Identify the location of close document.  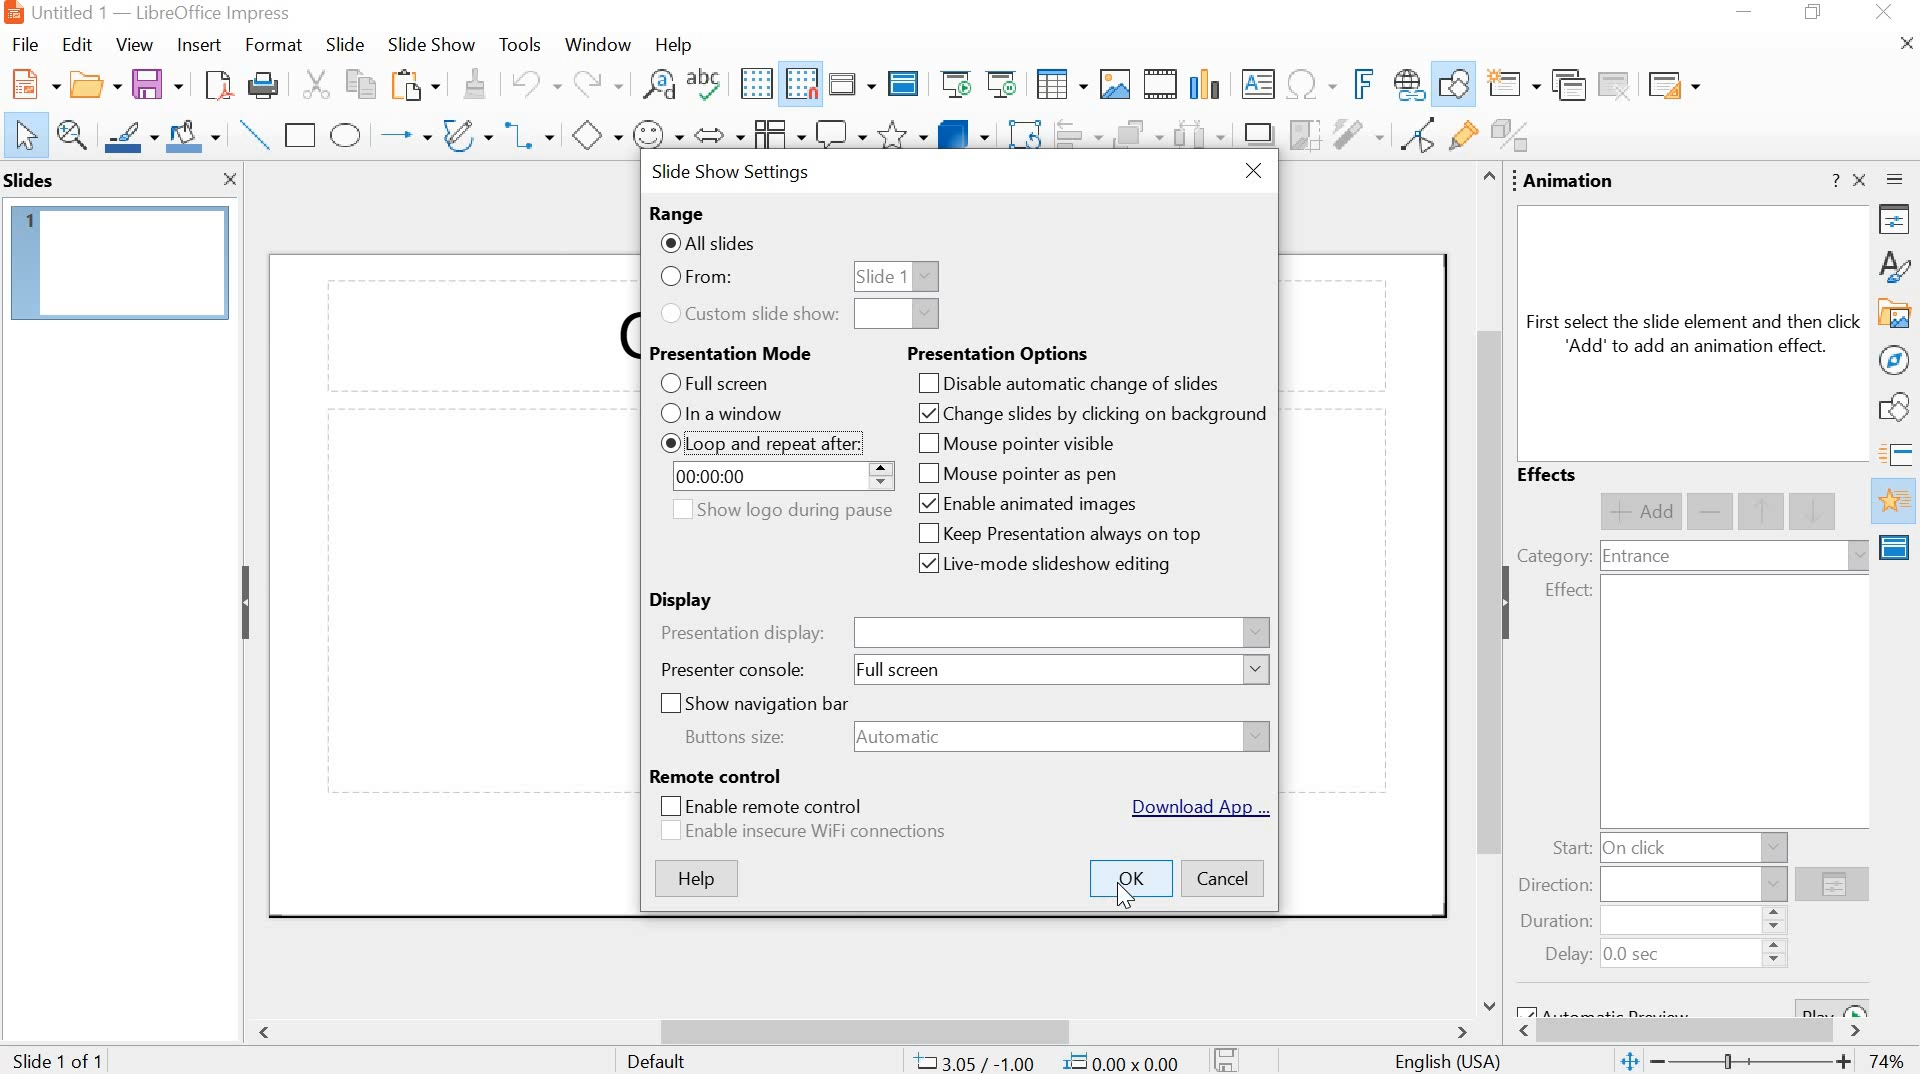
(1908, 44).